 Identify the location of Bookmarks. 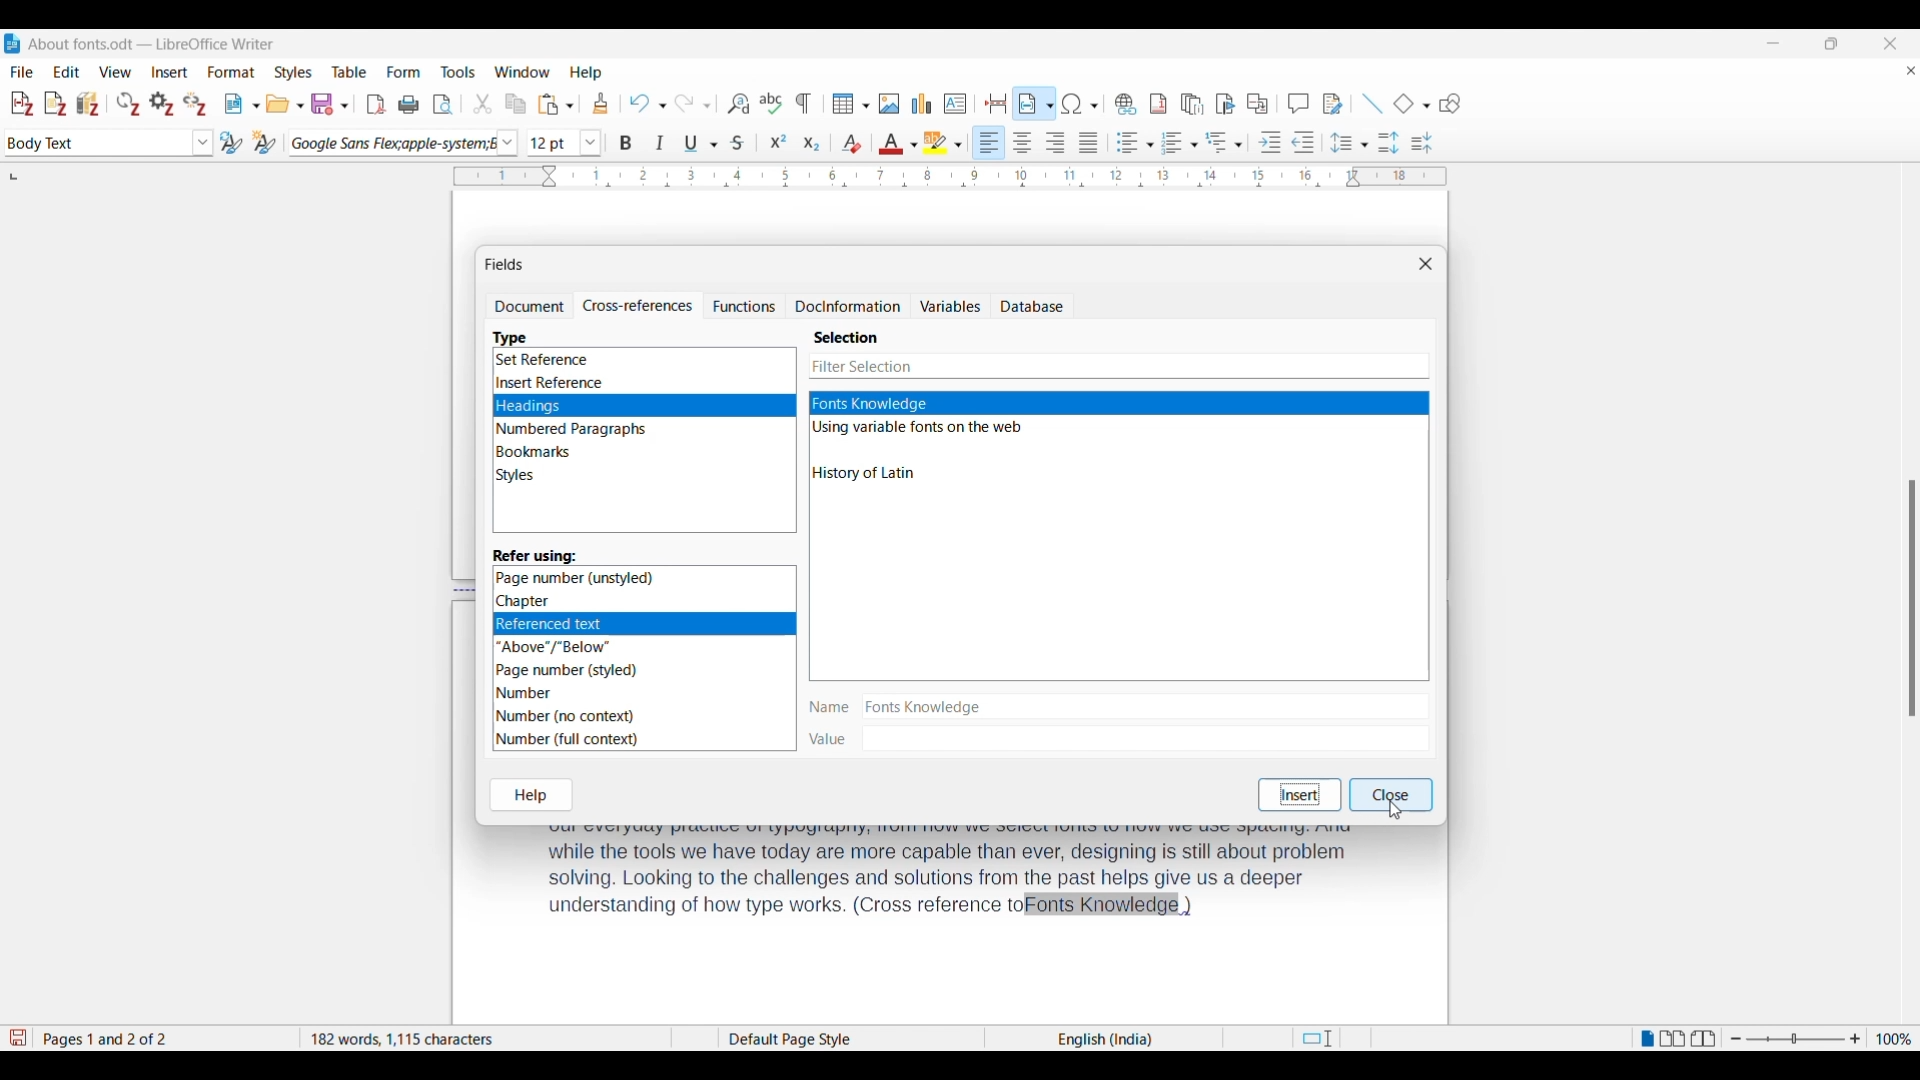
(534, 452).